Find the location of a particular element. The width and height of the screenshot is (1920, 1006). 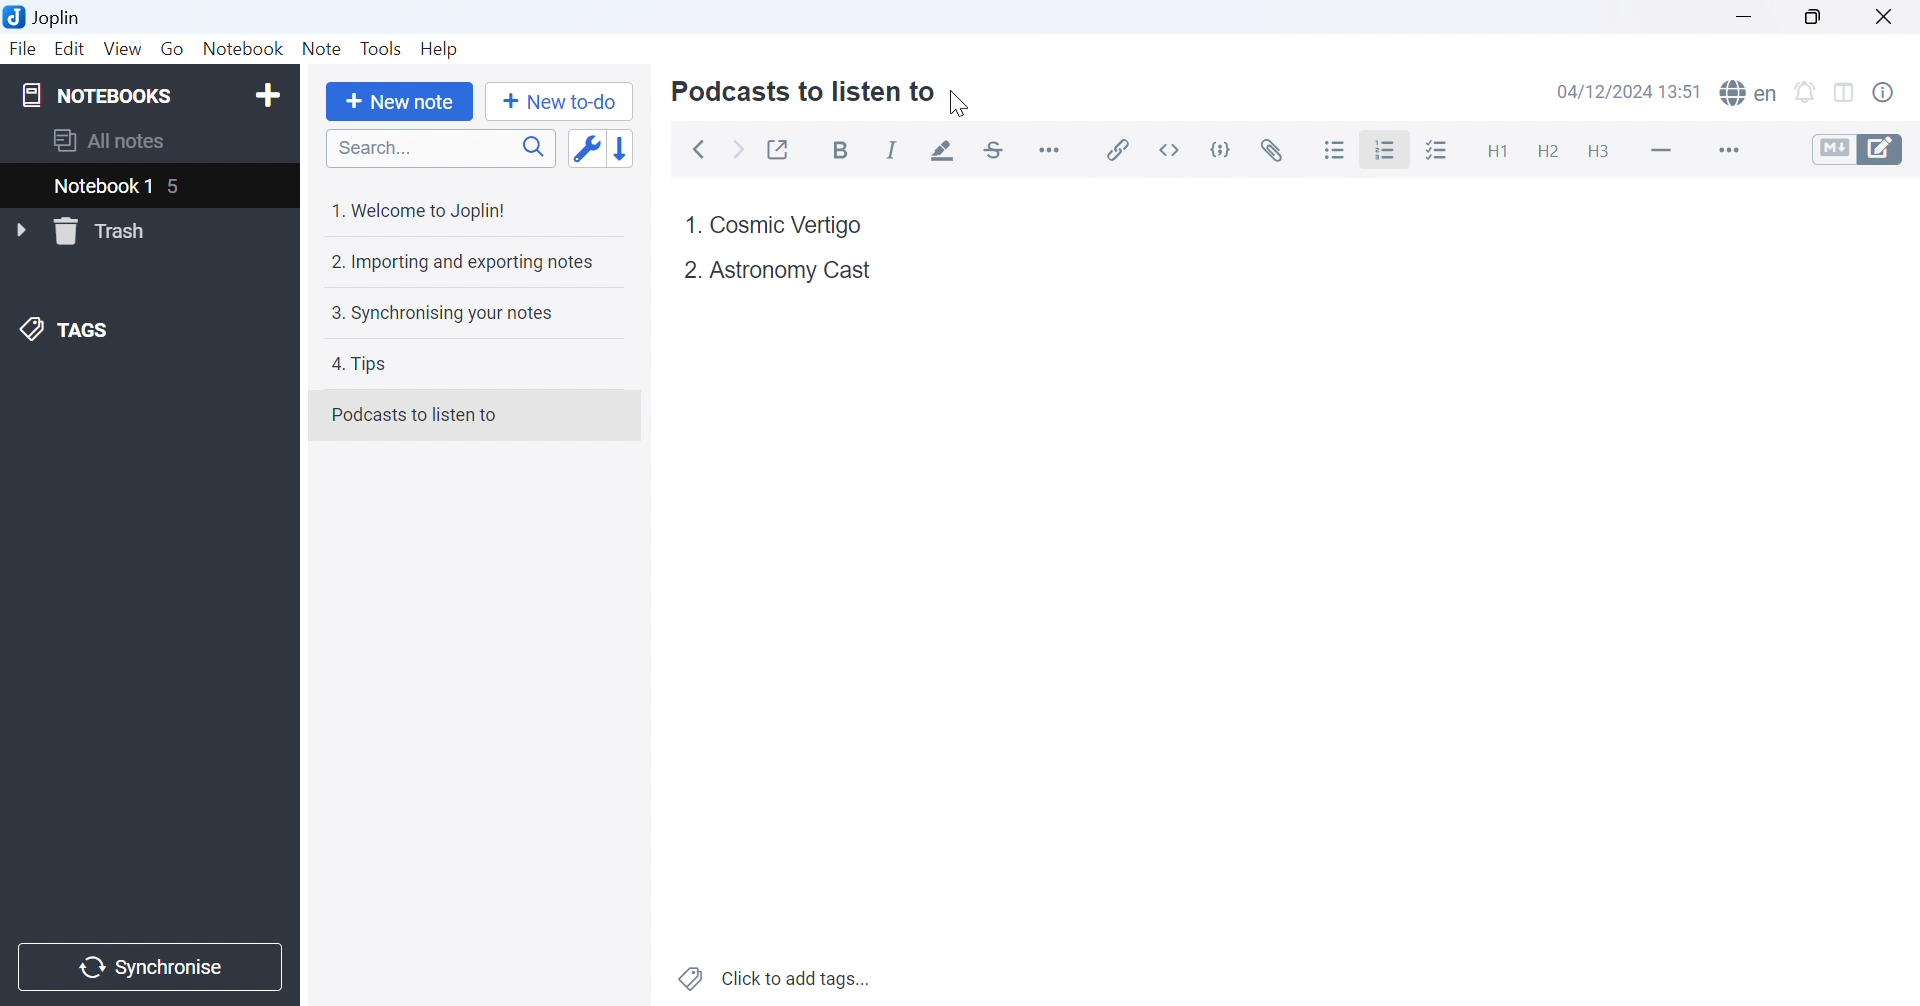

2. Importing and exporting notes is located at coordinates (464, 264).